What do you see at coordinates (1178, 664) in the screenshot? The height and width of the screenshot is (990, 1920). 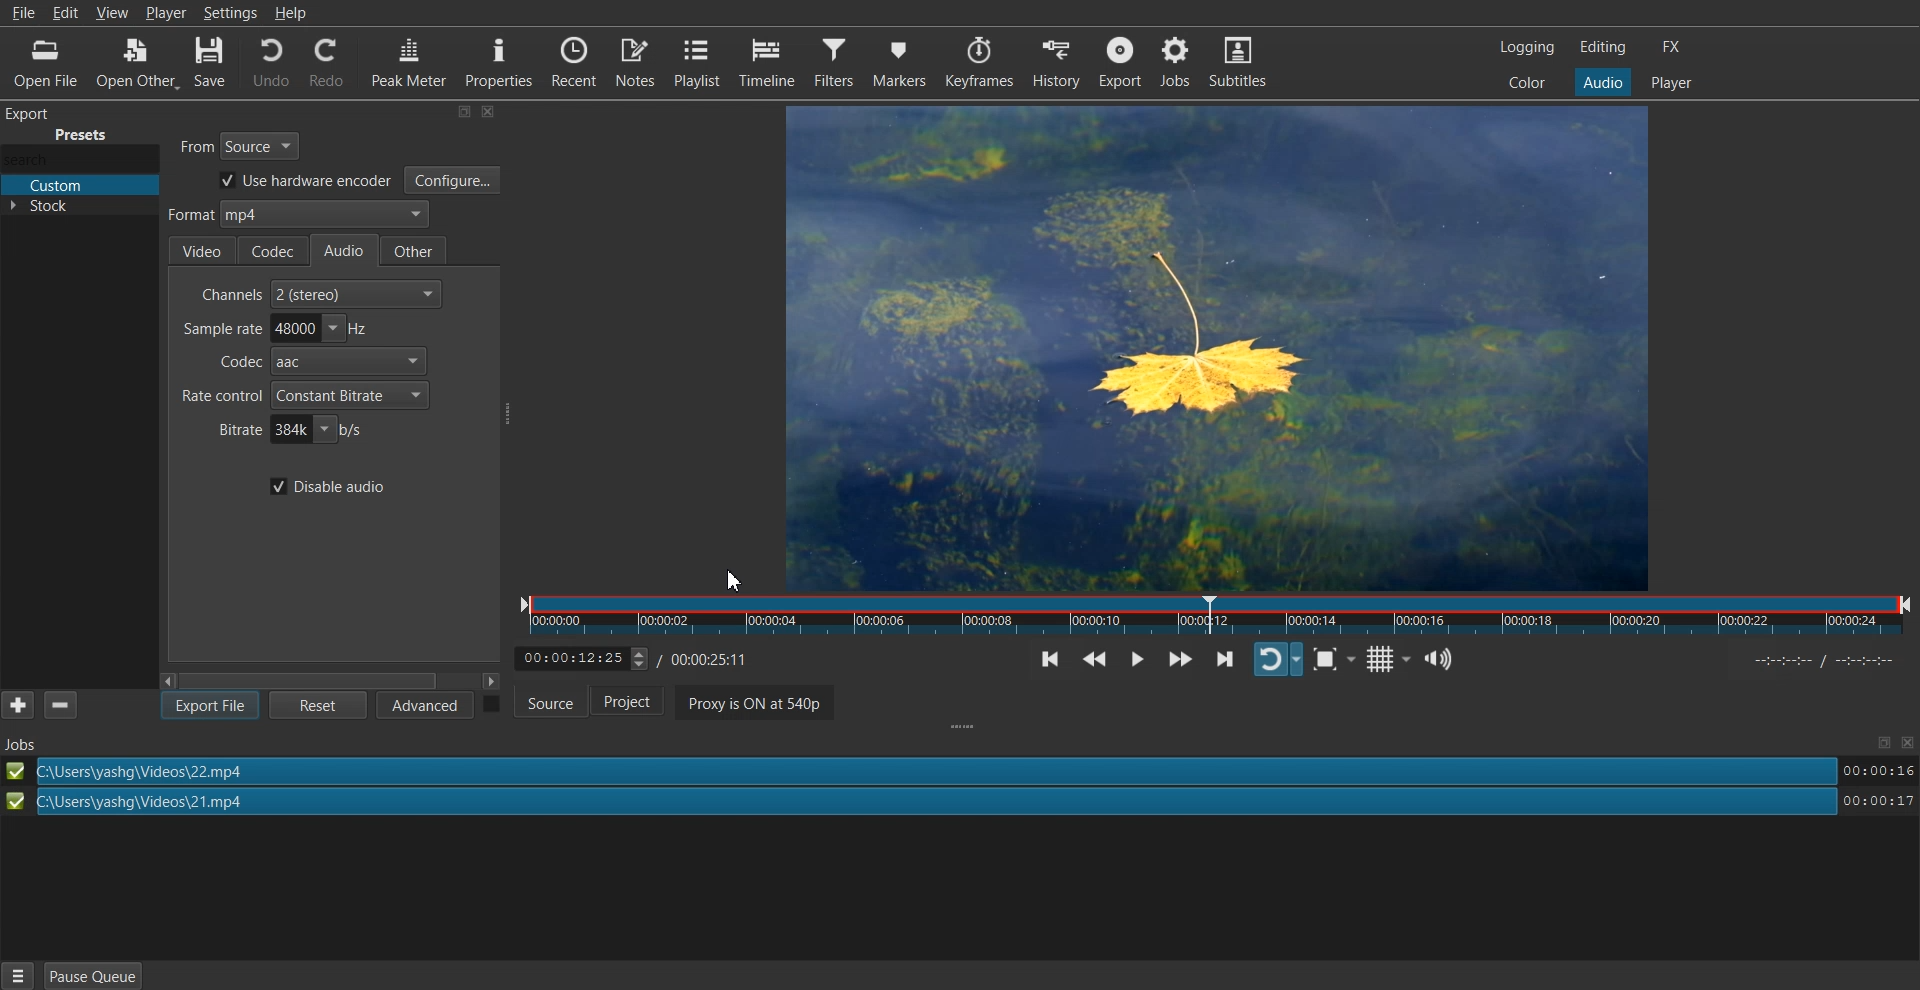 I see `Play quickly forwards` at bounding box center [1178, 664].